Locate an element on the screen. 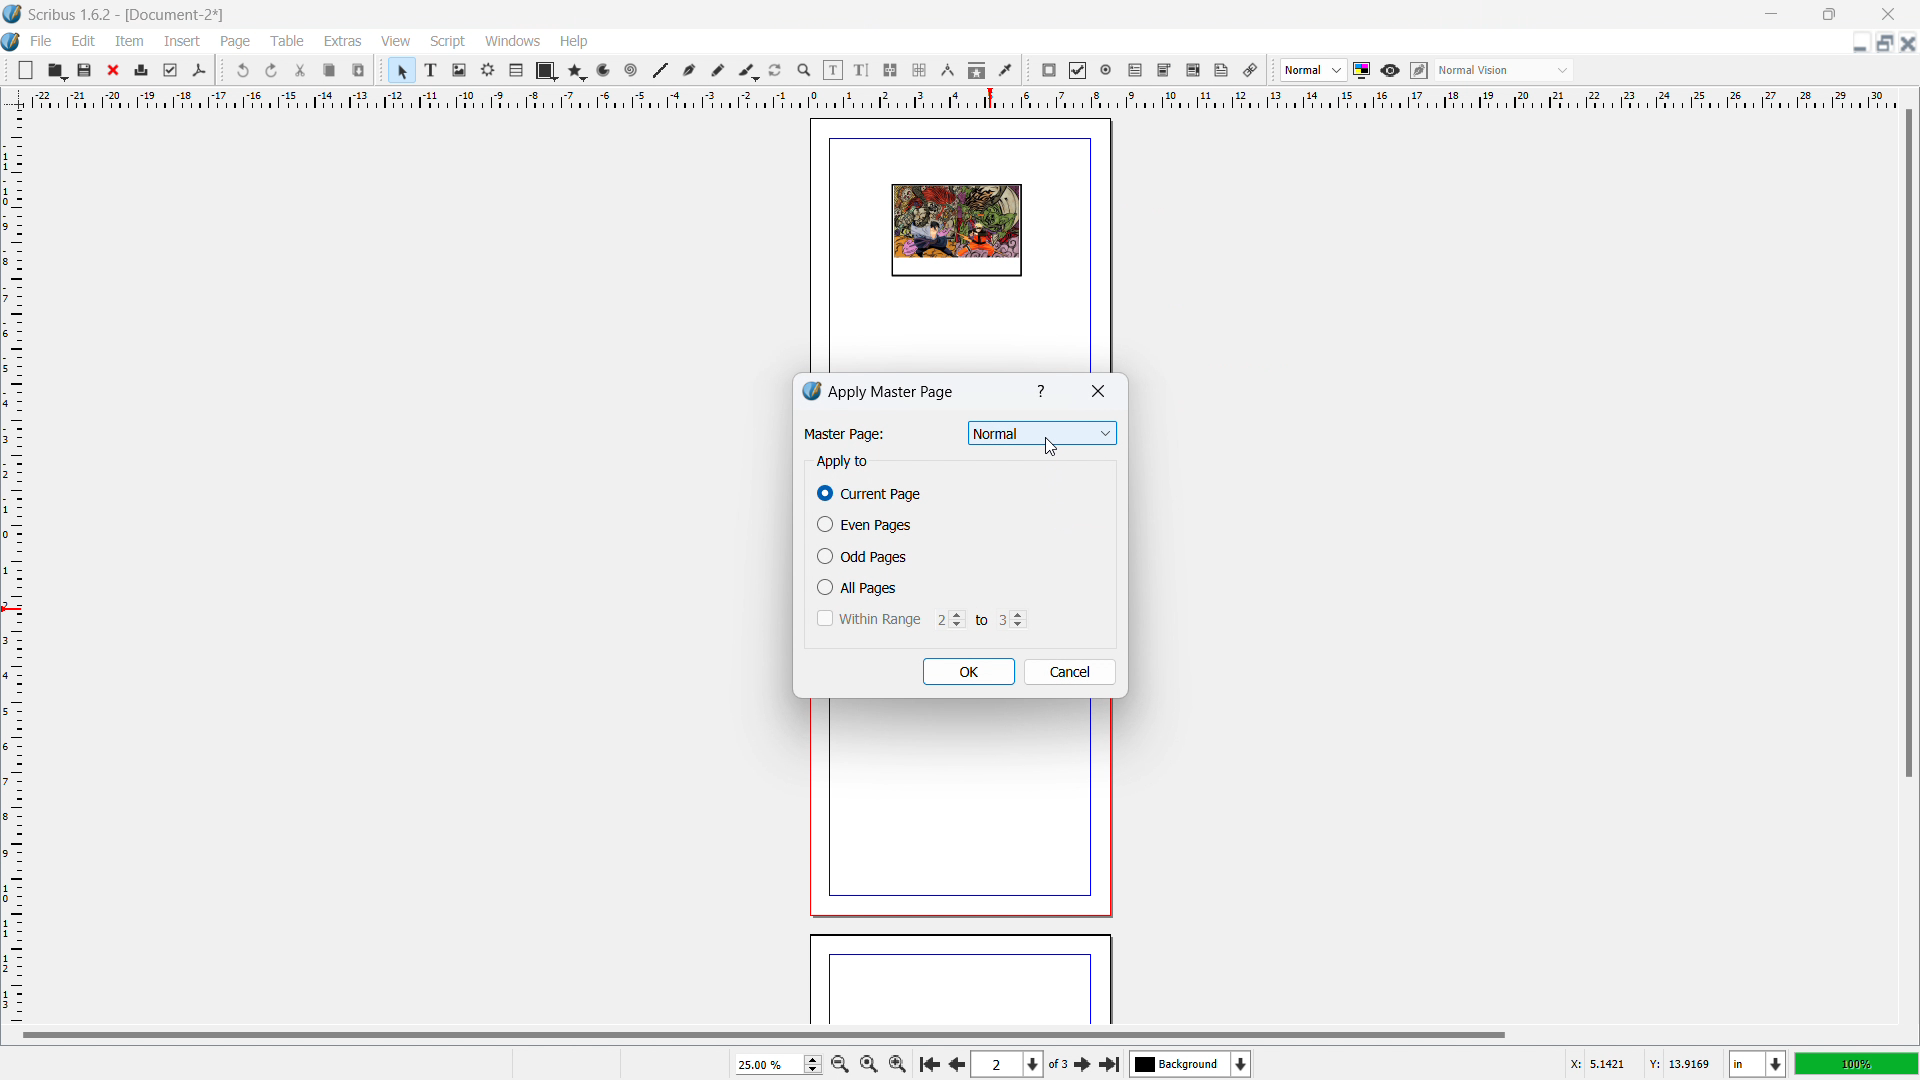 This screenshot has height=1080, width=1920. zoom out by the stepping value in tool preference is located at coordinates (839, 1063).